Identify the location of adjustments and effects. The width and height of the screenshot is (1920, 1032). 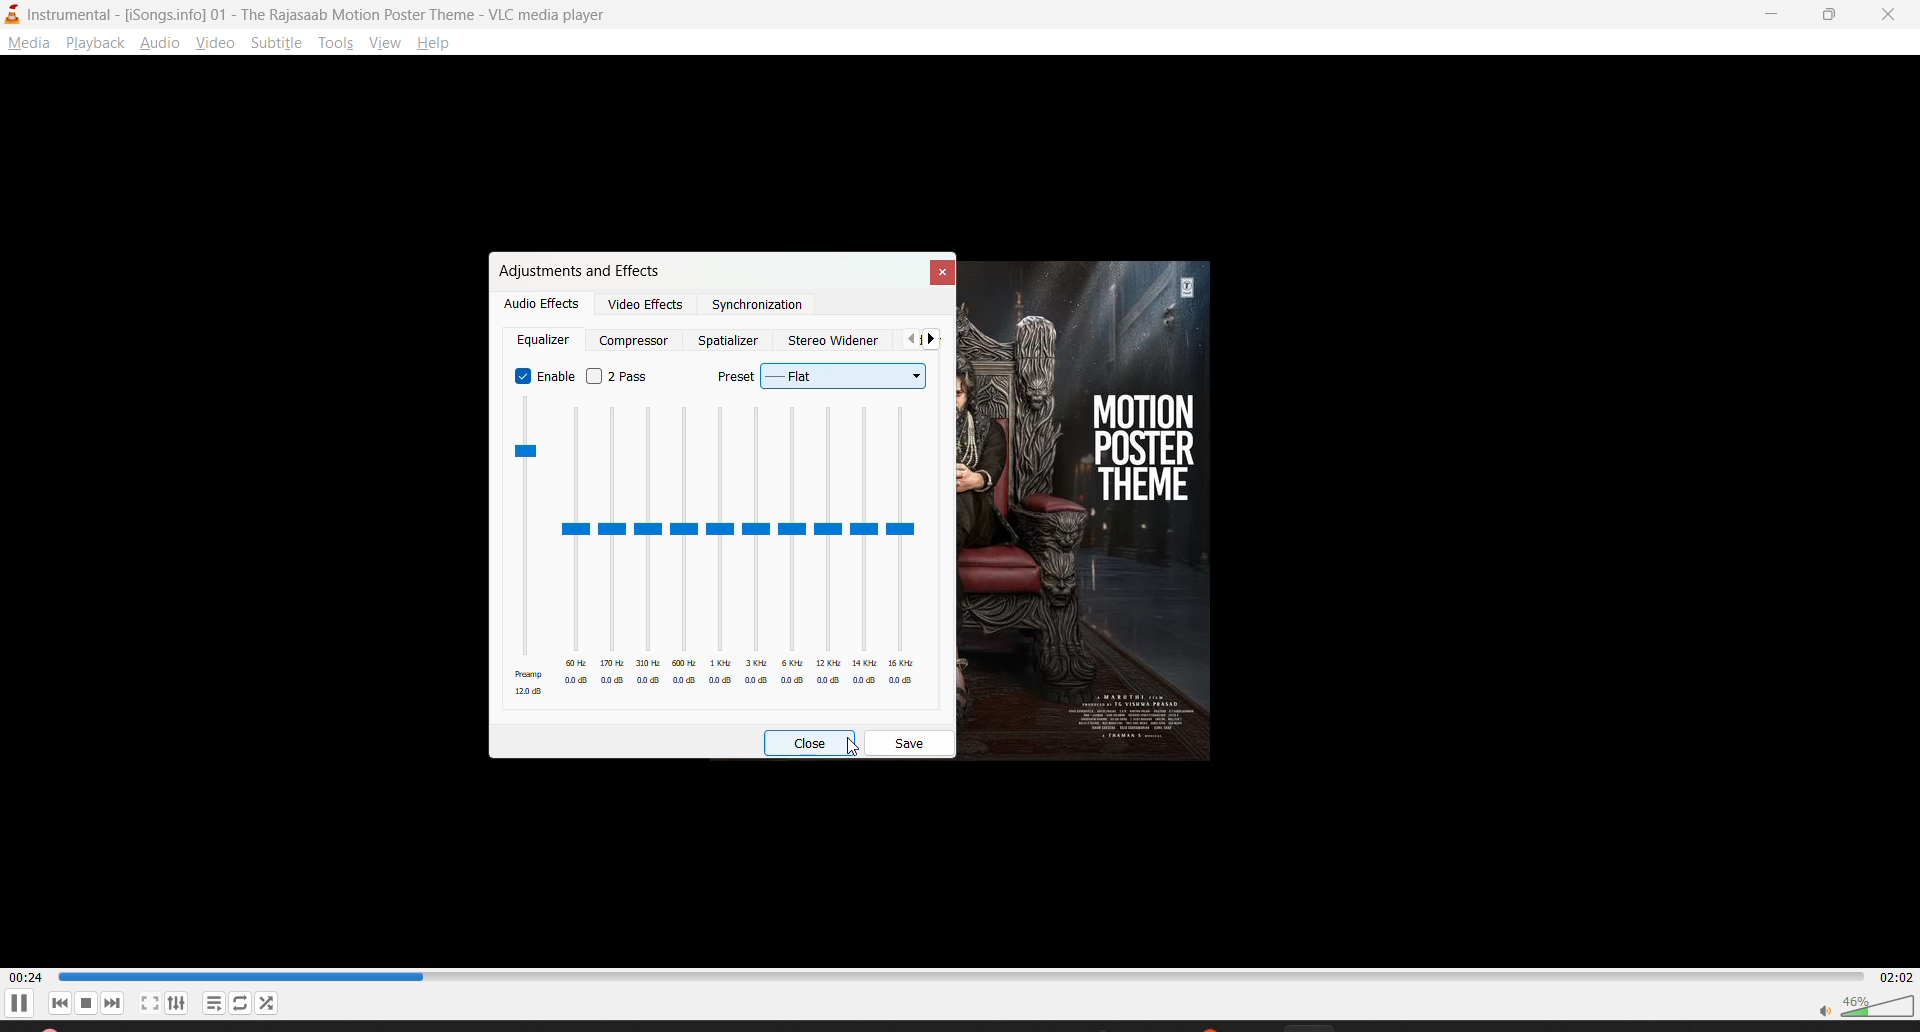
(579, 270).